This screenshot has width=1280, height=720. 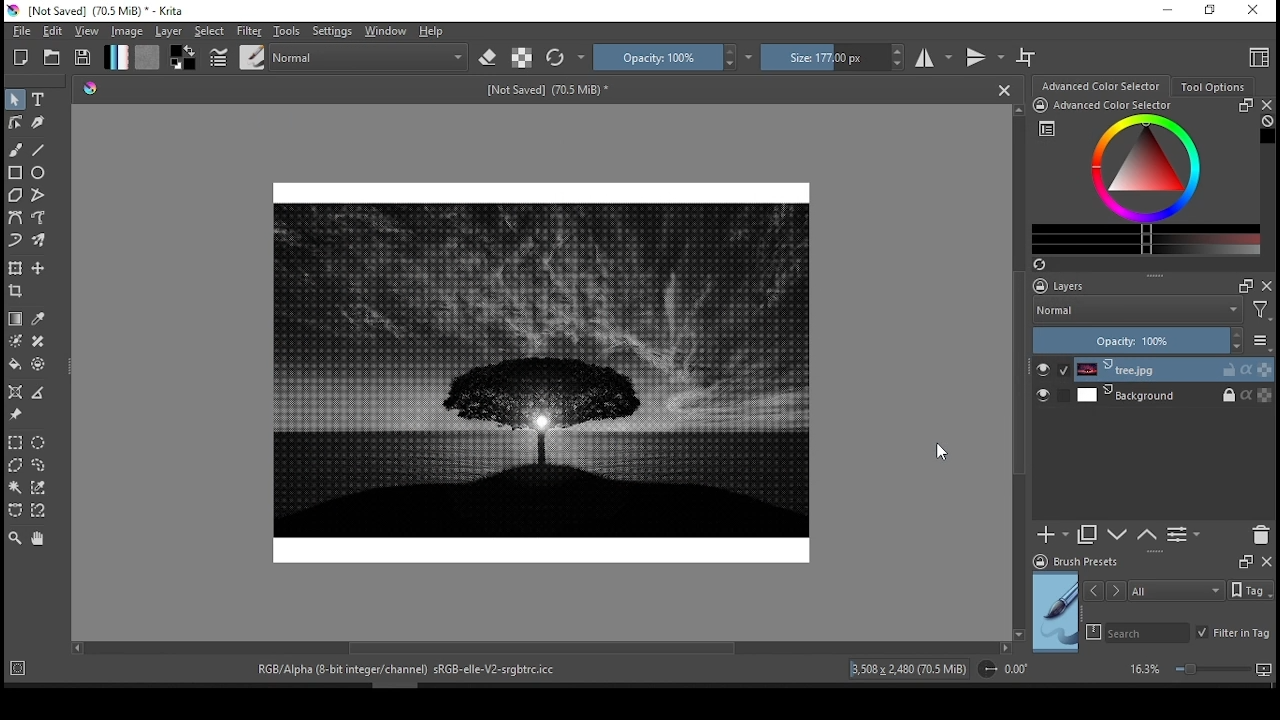 What do you see at coordinates (933, 56) in the screenshot?
I see `horizontal mirror mode` at bounding box center [933, 56].